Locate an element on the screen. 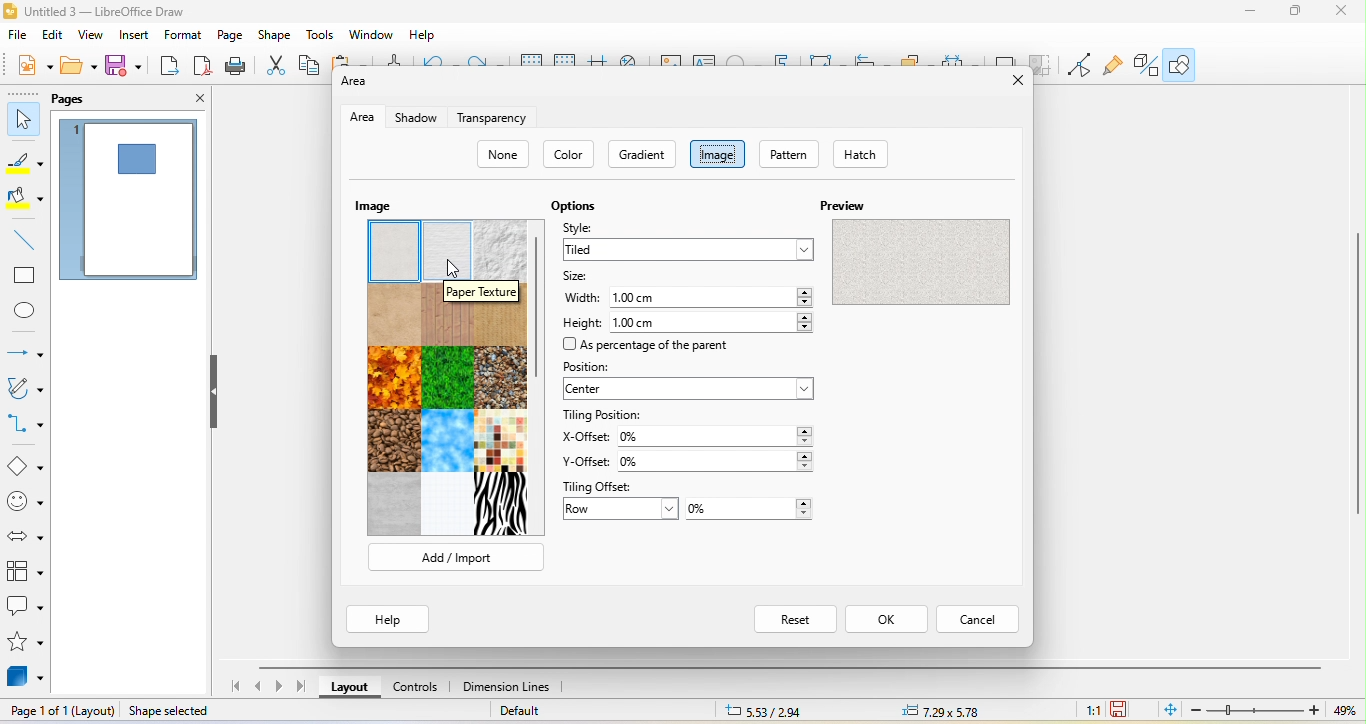 The width and height of the screenshot is (1366, 724). page is located at coordinates (234, 37).